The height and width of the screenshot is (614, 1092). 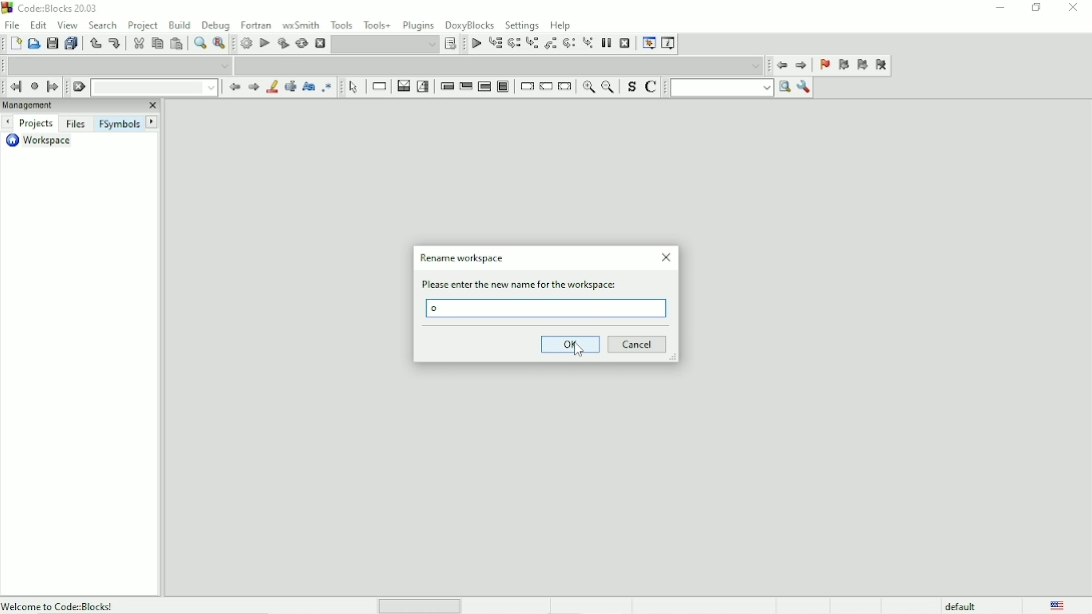 I want to click on Save everything, so click(x=71, y=44).